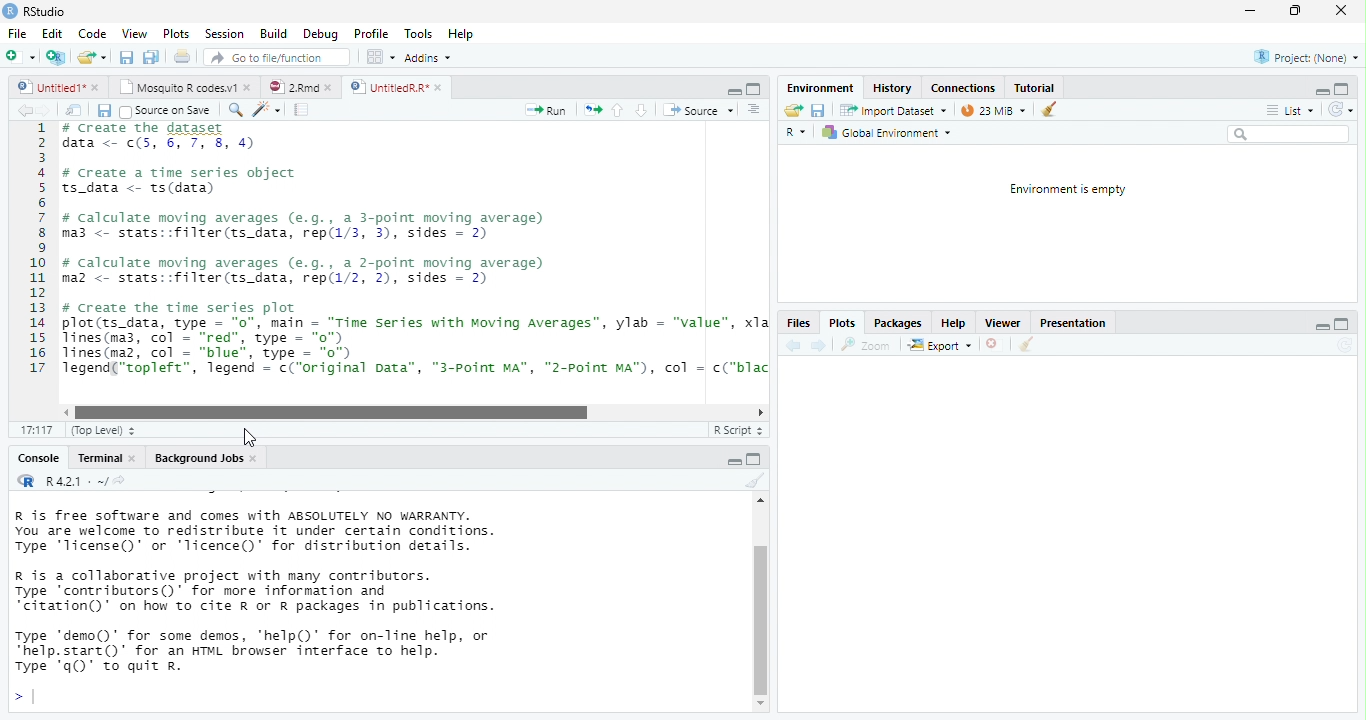  I want to click on search, so click(233, 110).